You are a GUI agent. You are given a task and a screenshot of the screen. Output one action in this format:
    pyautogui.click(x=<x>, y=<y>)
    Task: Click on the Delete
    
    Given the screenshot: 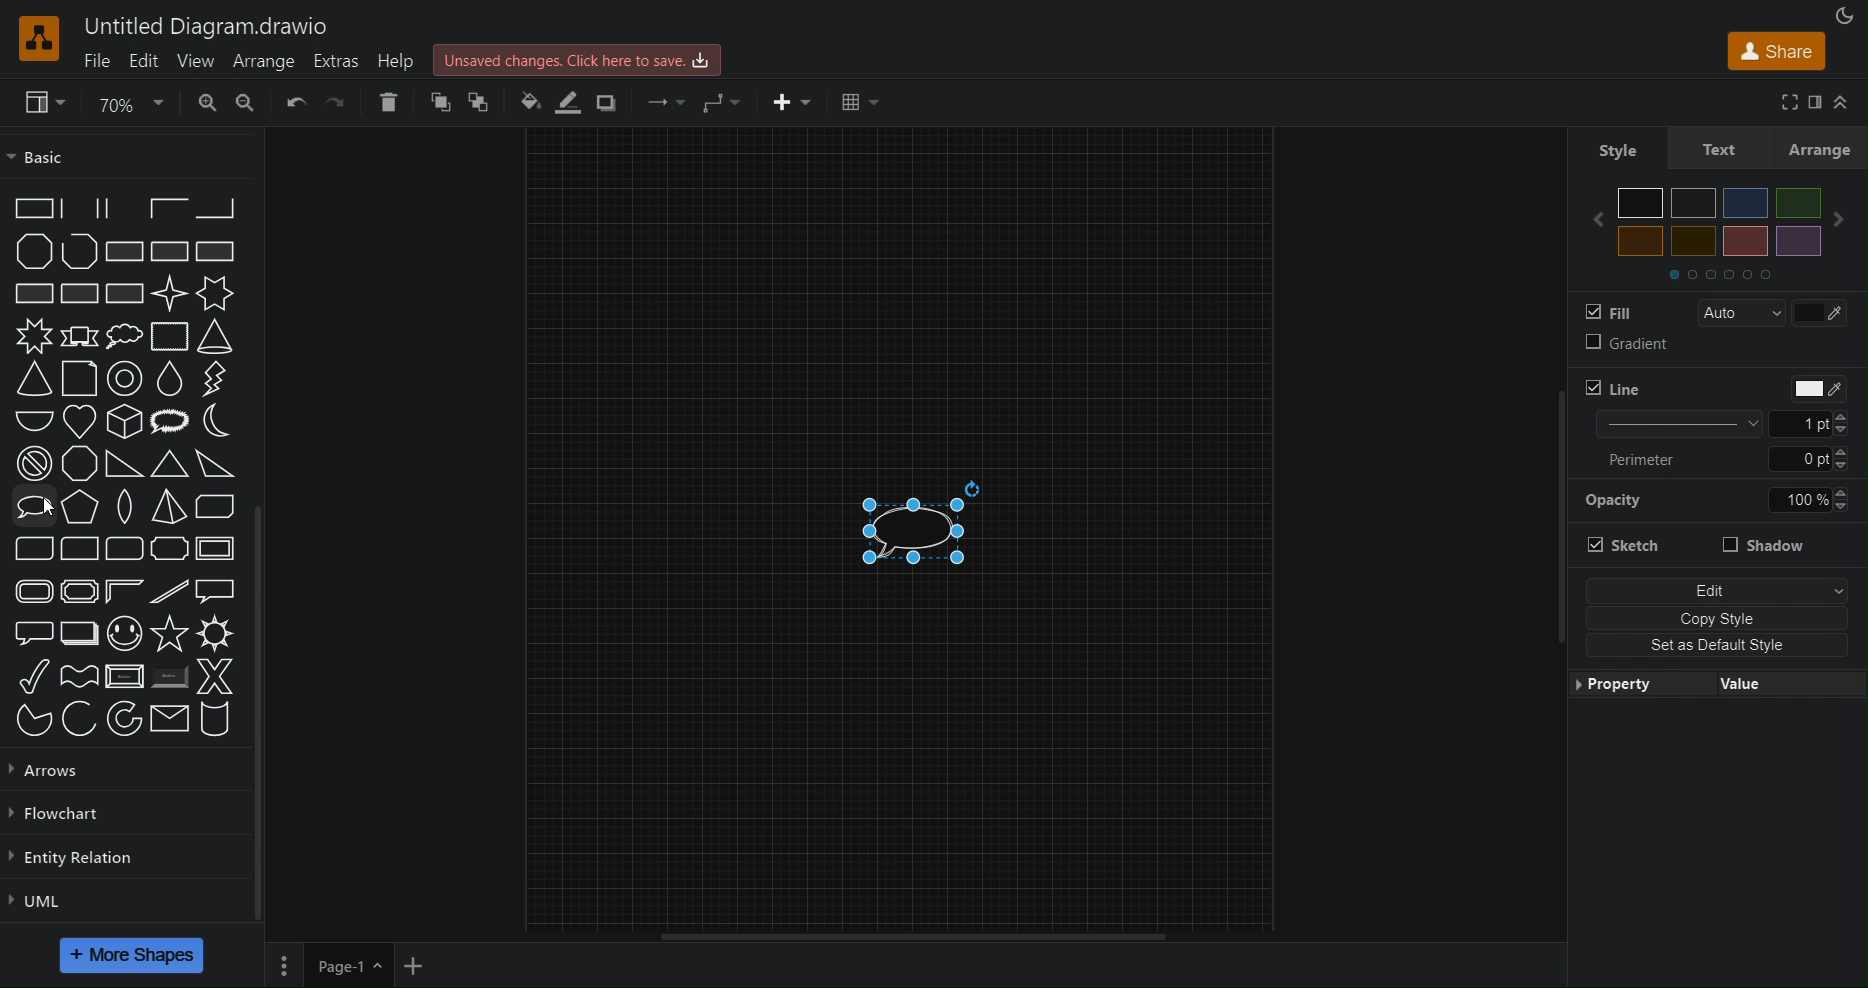 What is the action you would take?
    pyautogui.click(x=385, y=105)
    